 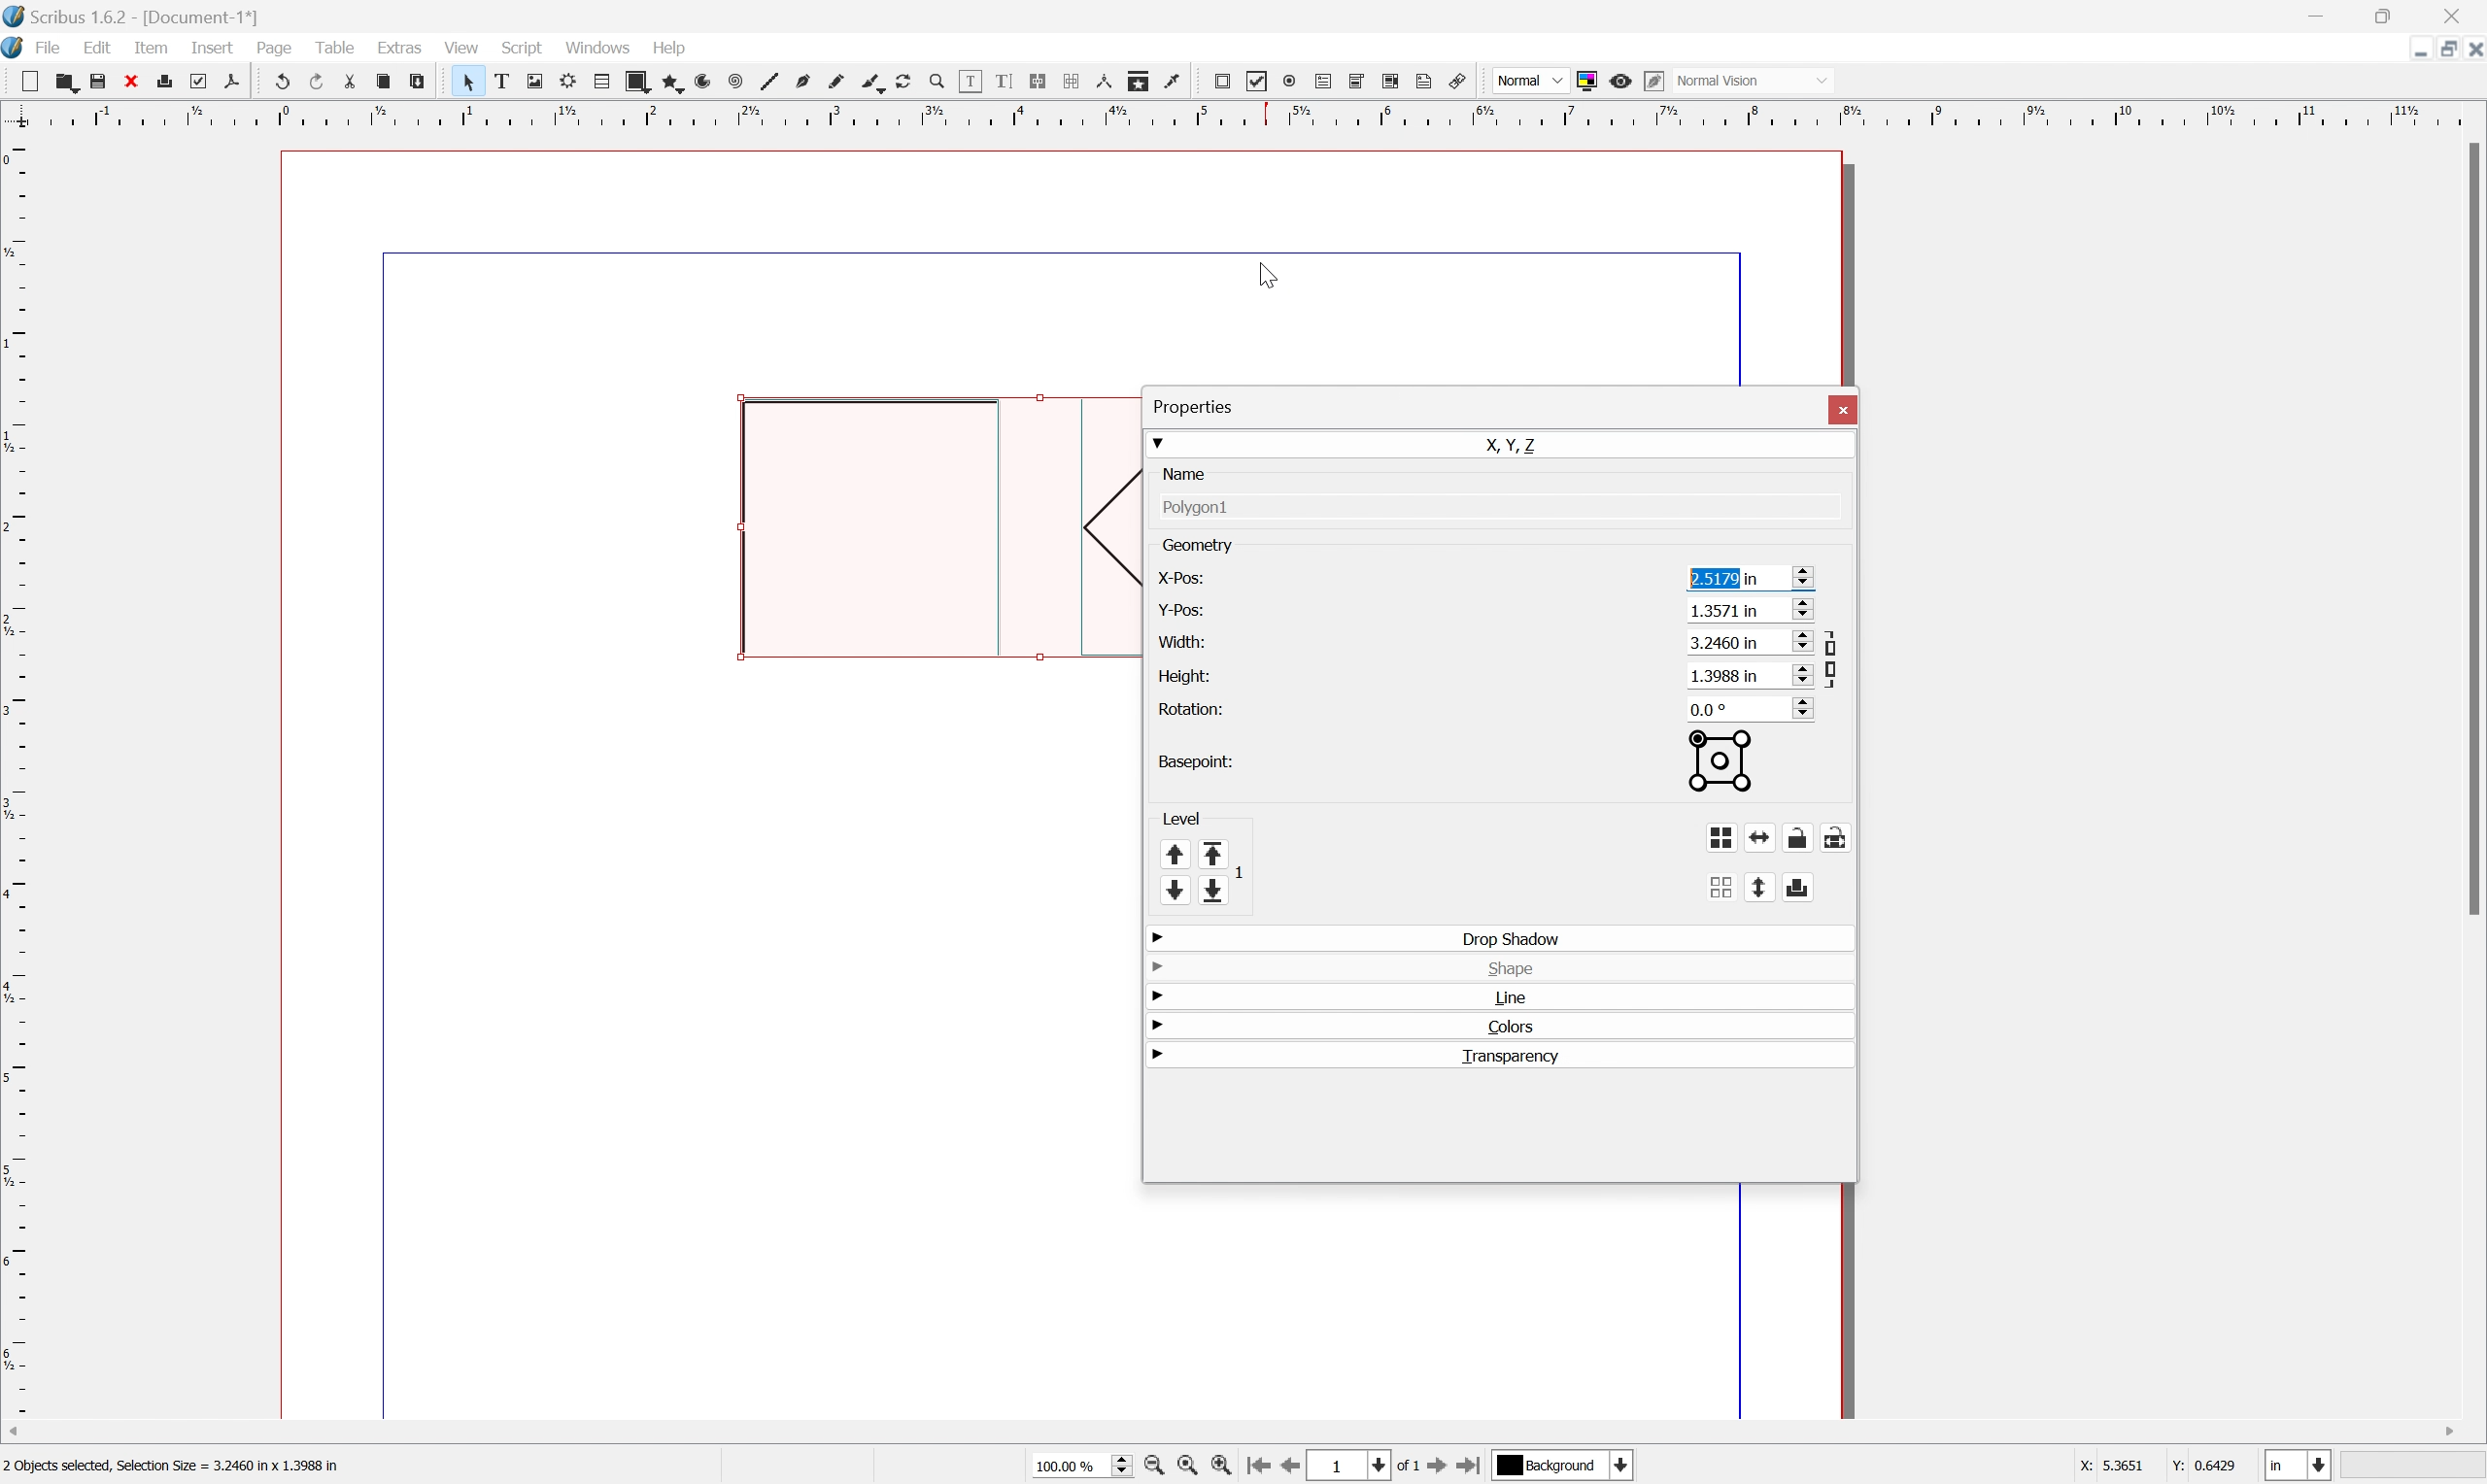 What do you see at coordinates (1173, 80) in the screenshot?
I see `Eye dropper` at bounding box center [1173, 80].